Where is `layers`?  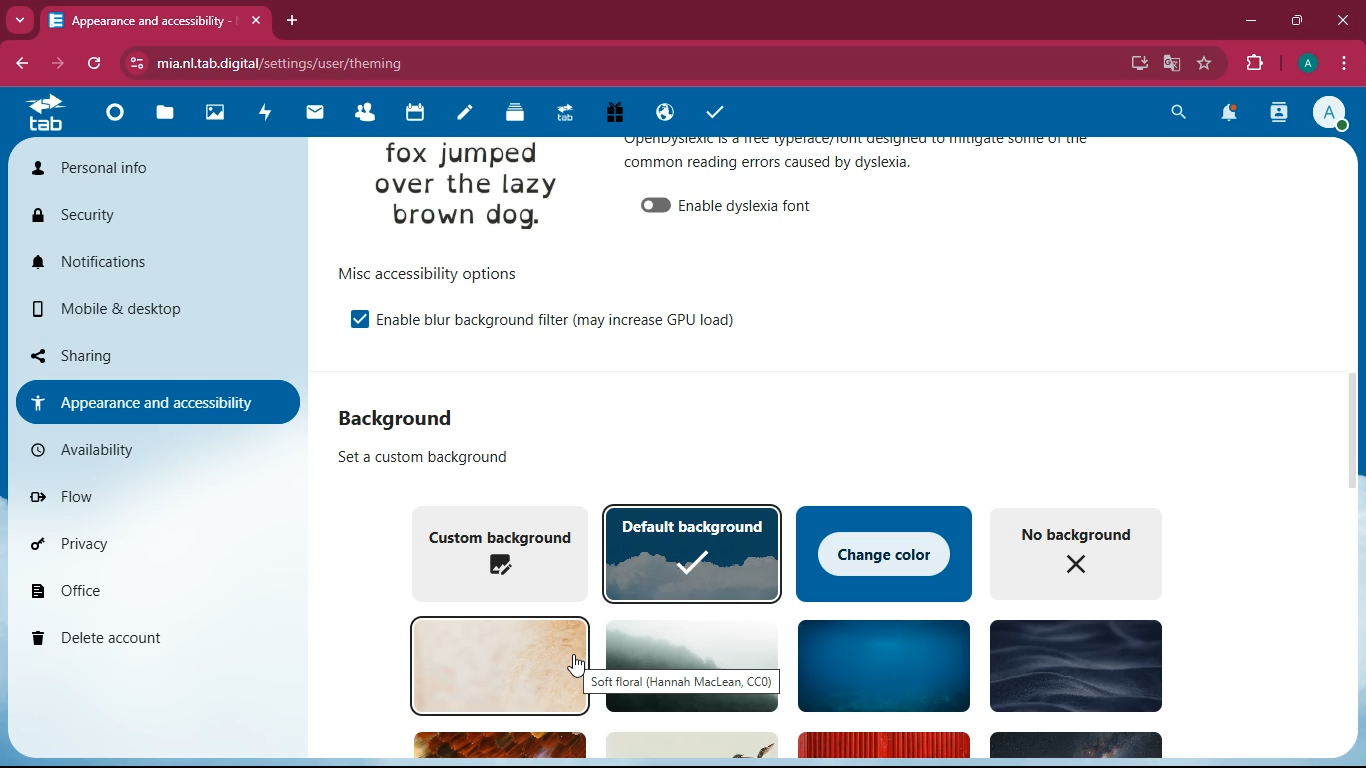
layers is located at coordinates (515, 115).